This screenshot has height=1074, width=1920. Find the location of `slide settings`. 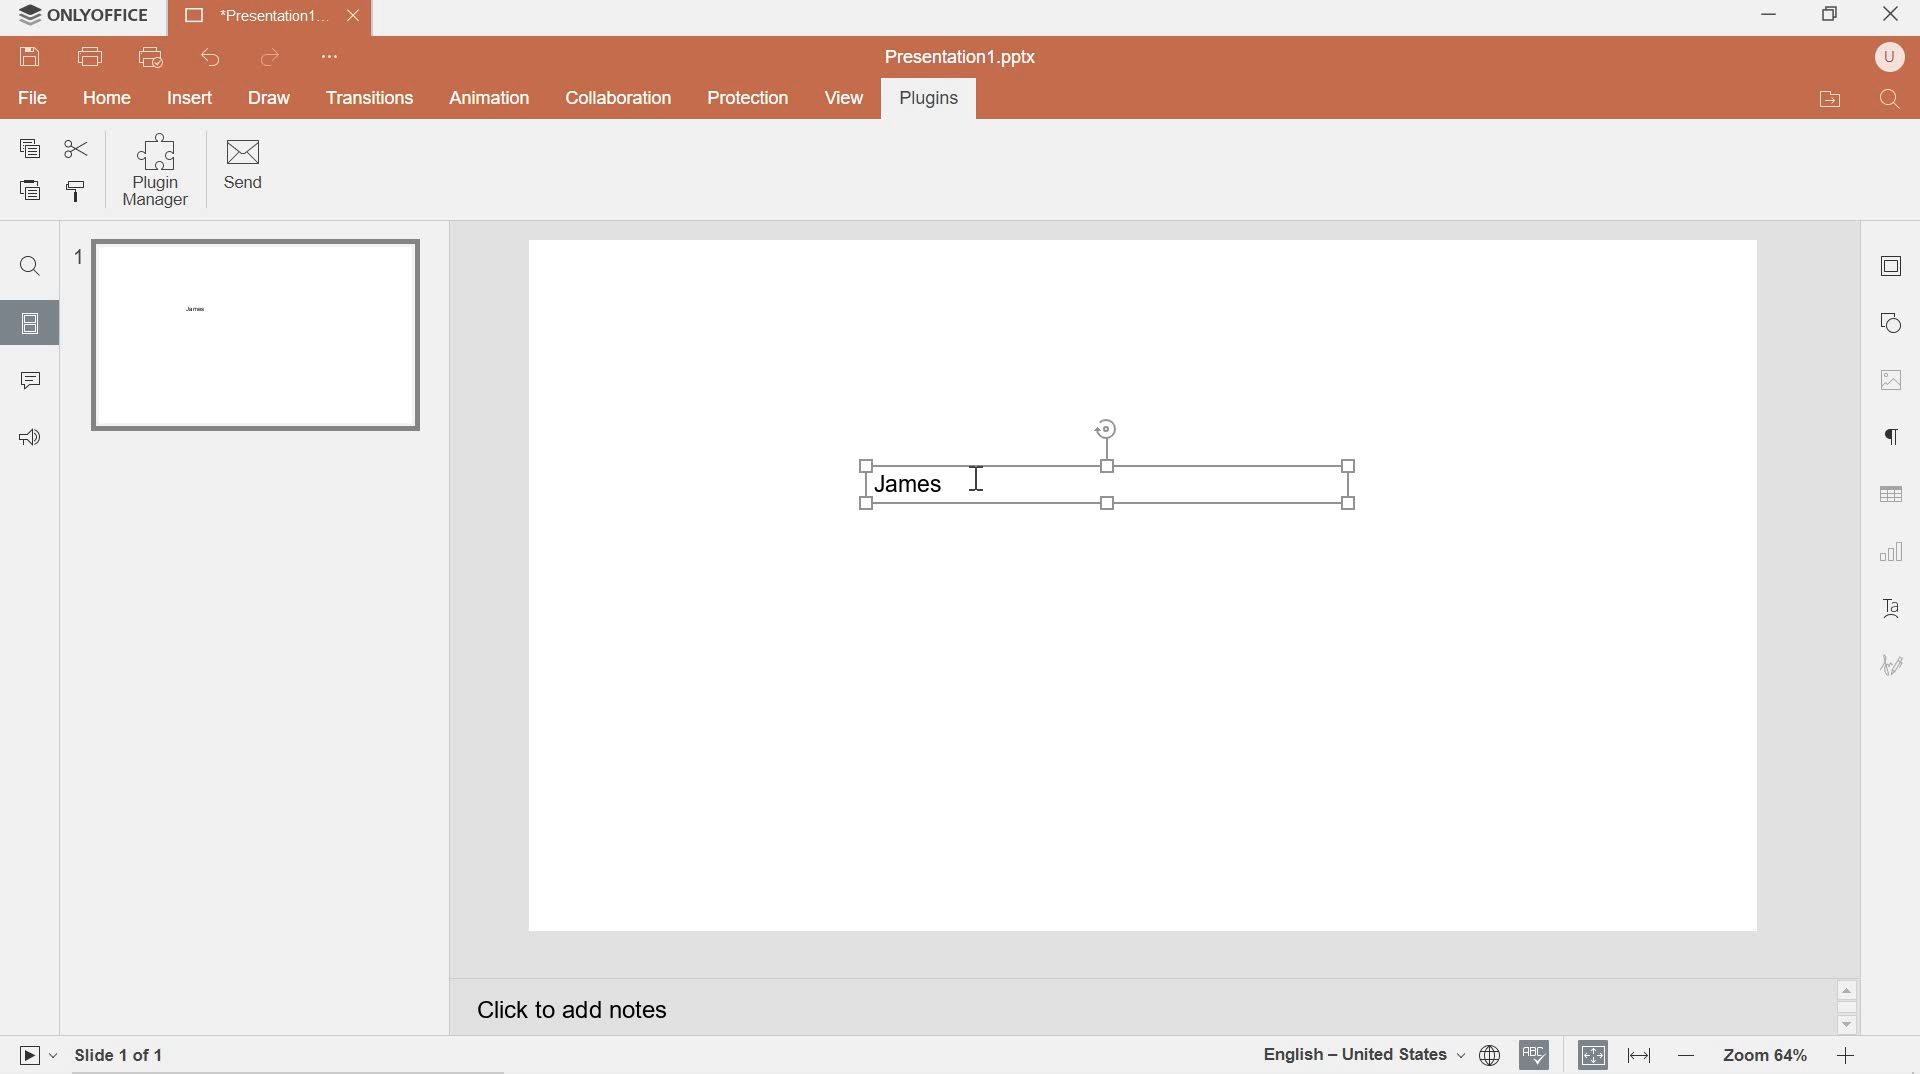

slide settings is located at coordinates (1891, 266).